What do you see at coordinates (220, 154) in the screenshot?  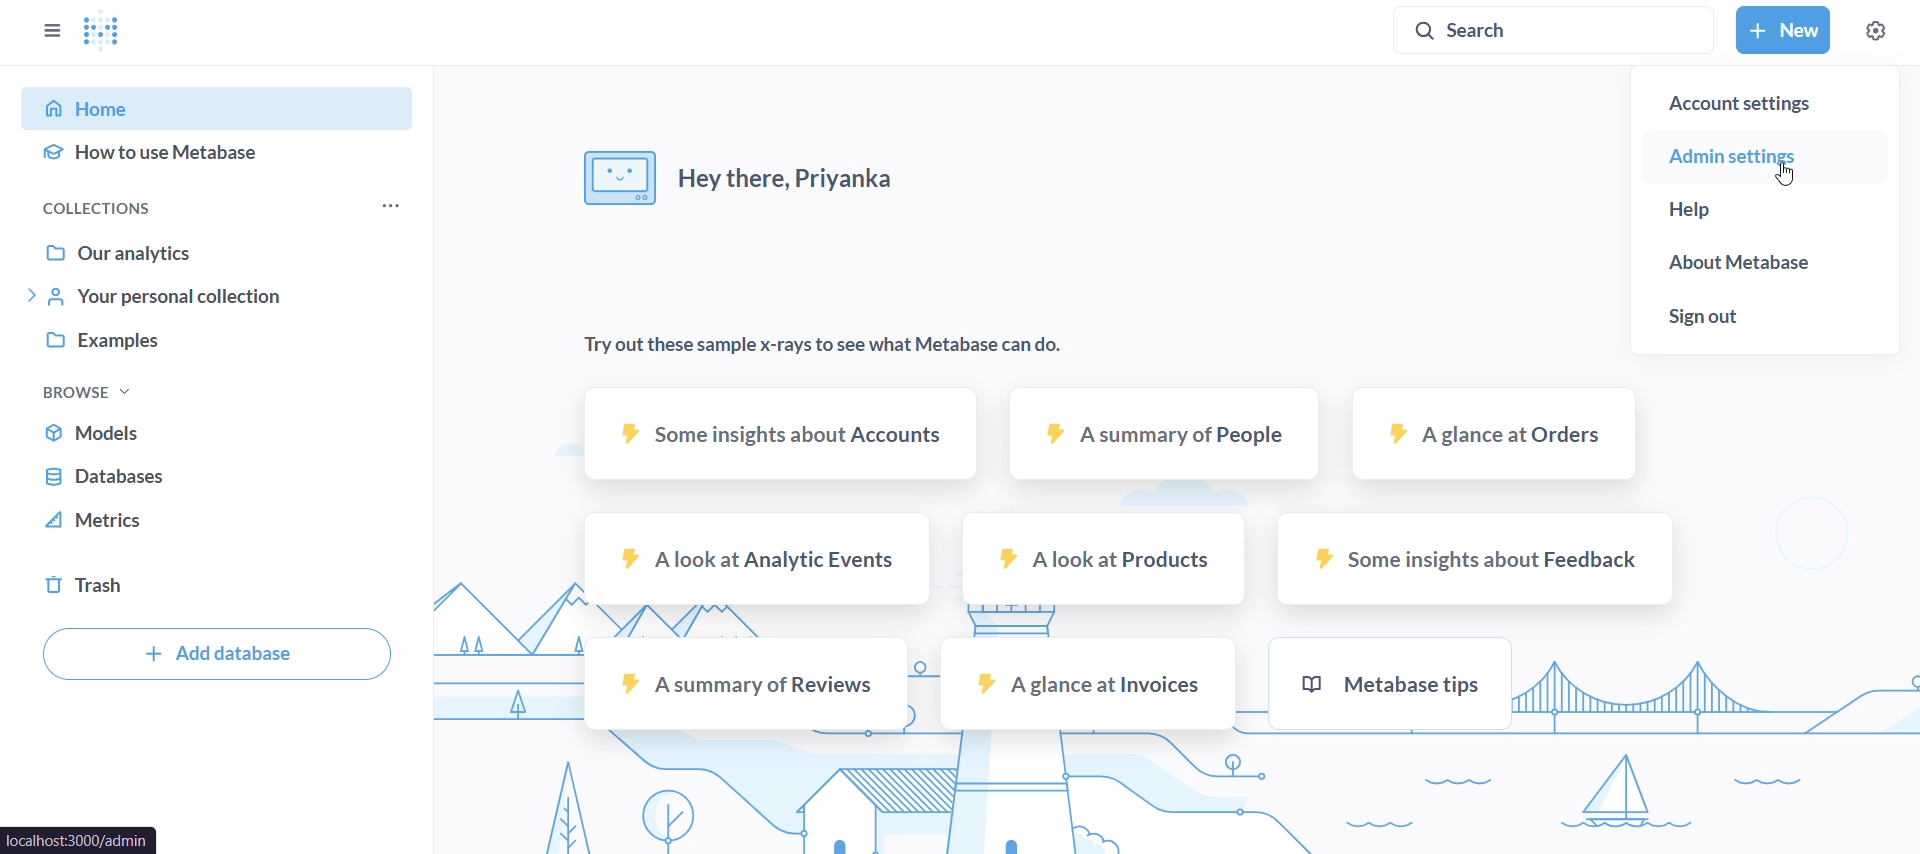 I see `how to use metabase` at bounding box center [220, 154].